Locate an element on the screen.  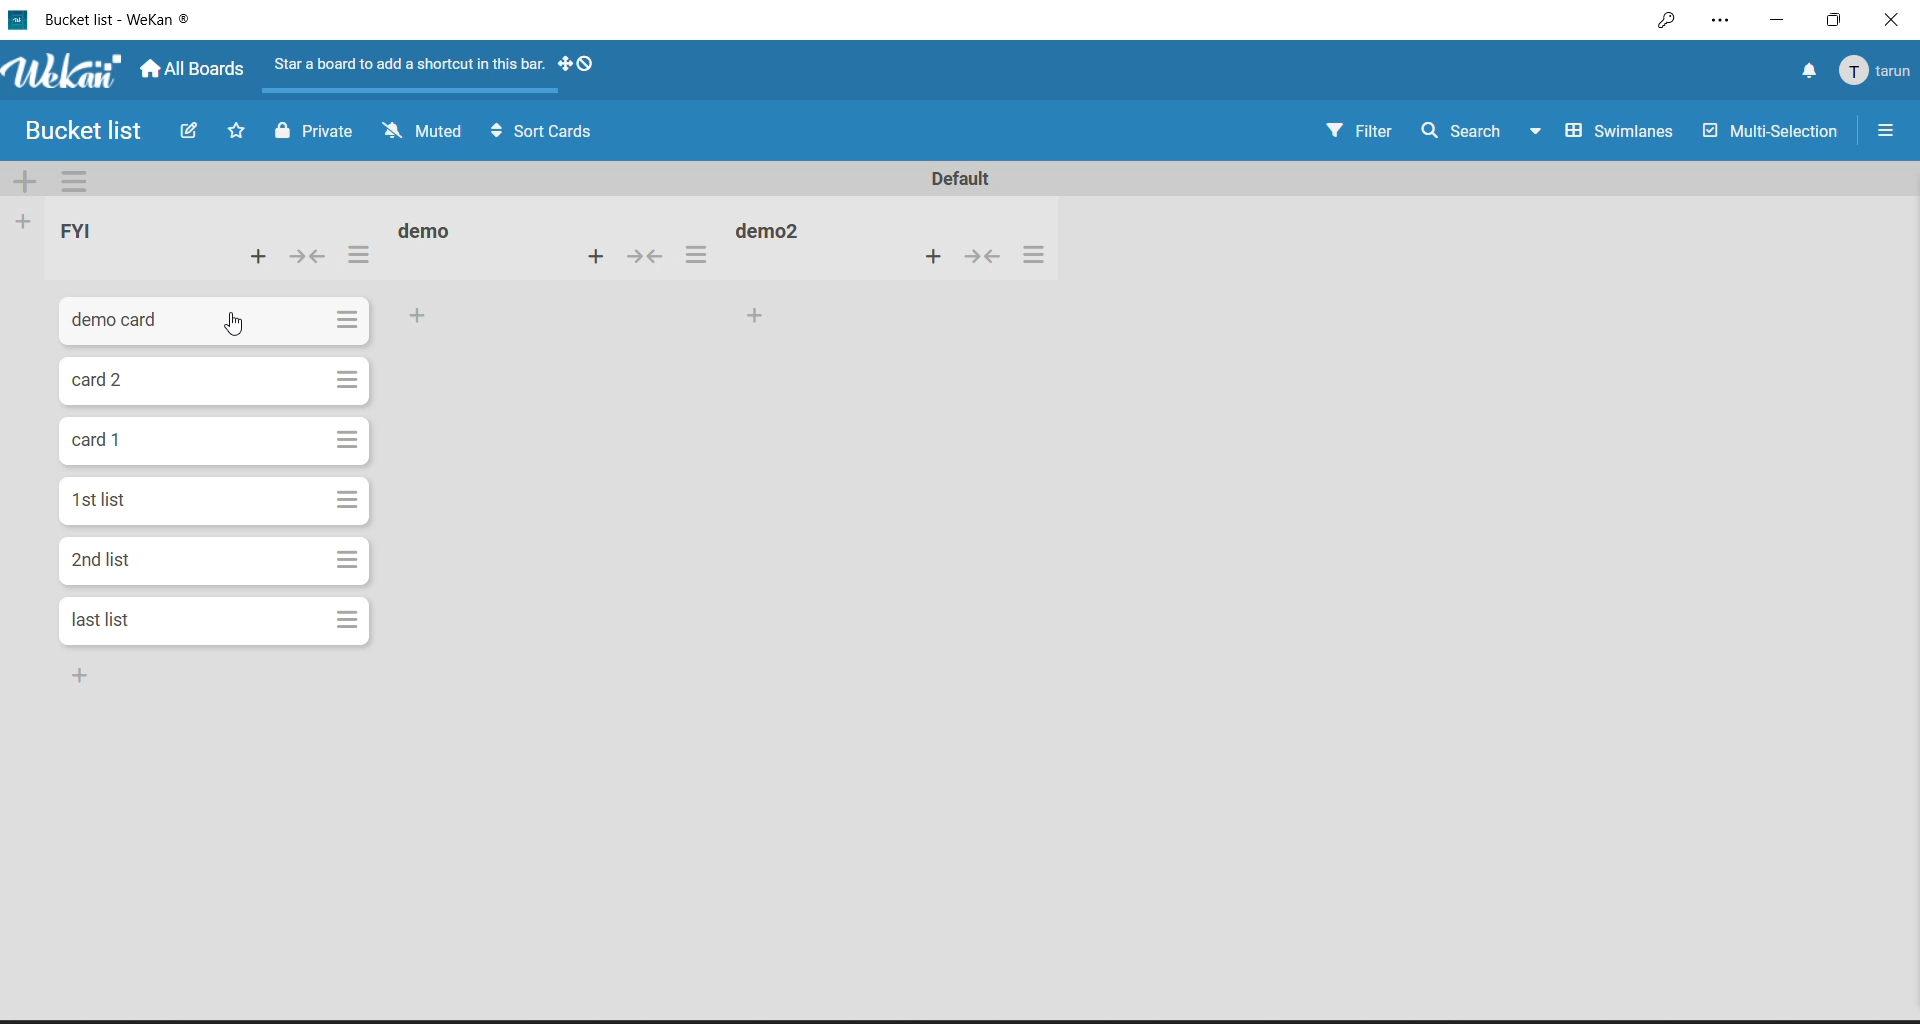
private is located at coordinates (313, 131).